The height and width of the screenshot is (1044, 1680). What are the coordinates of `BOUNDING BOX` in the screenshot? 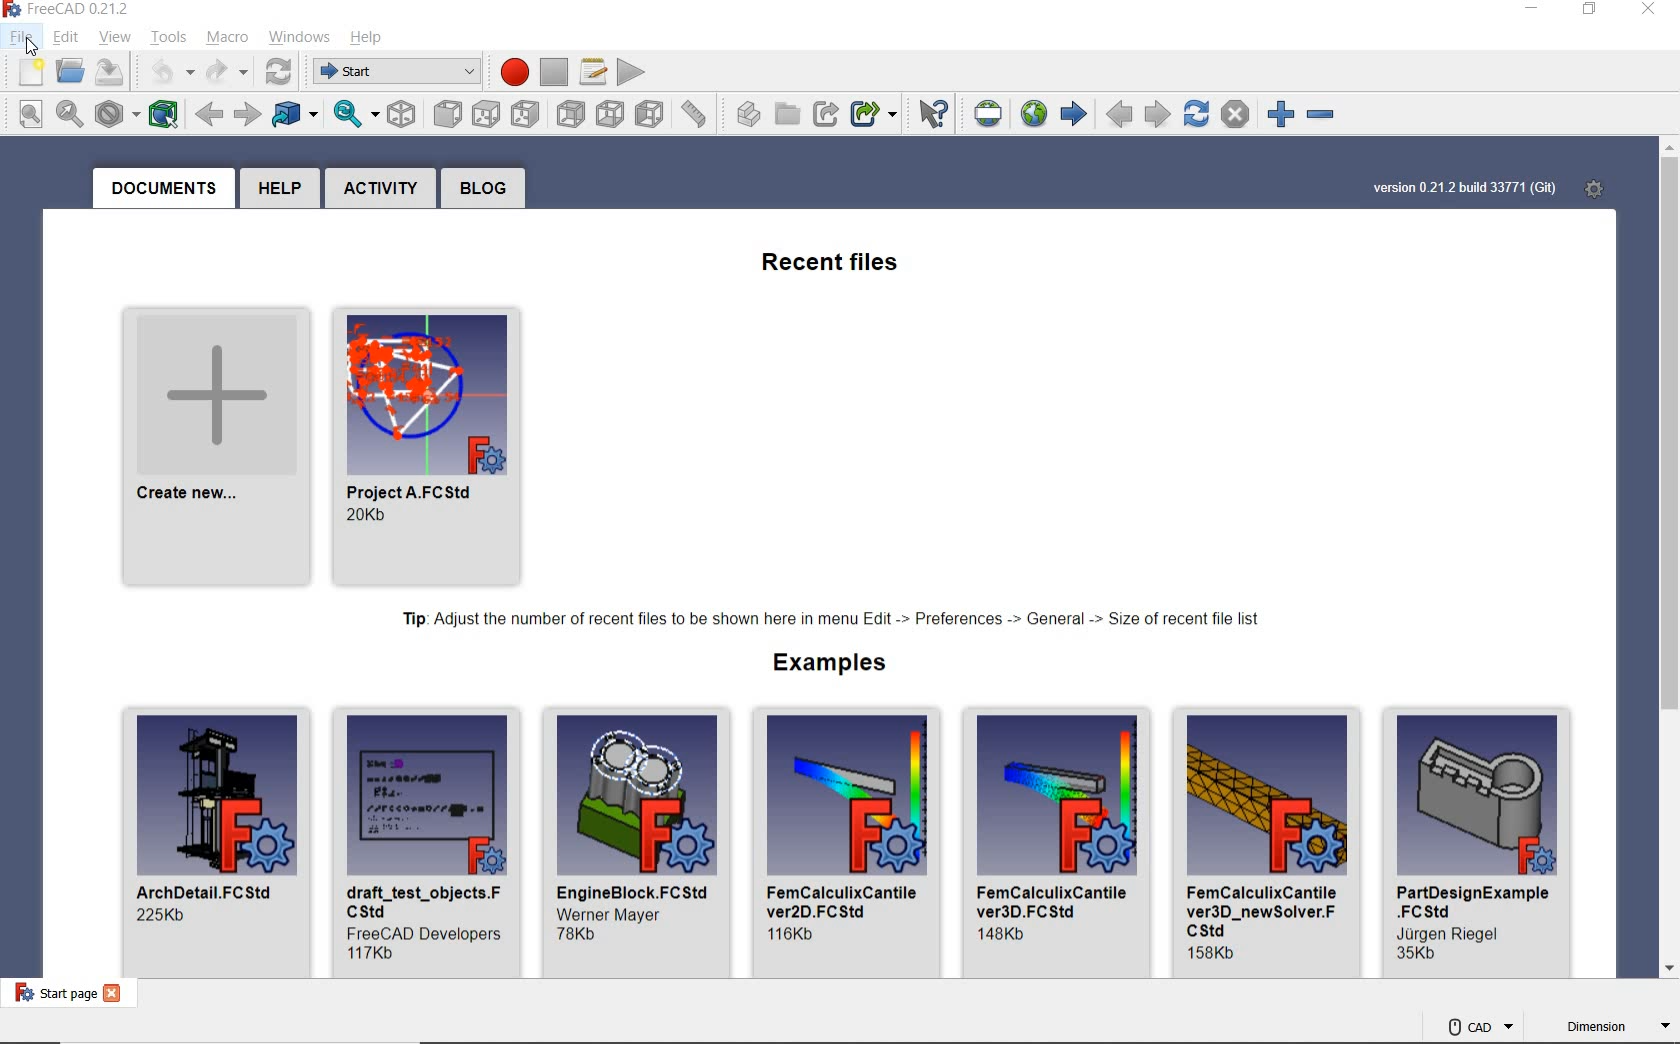 It's located at (159, 113).